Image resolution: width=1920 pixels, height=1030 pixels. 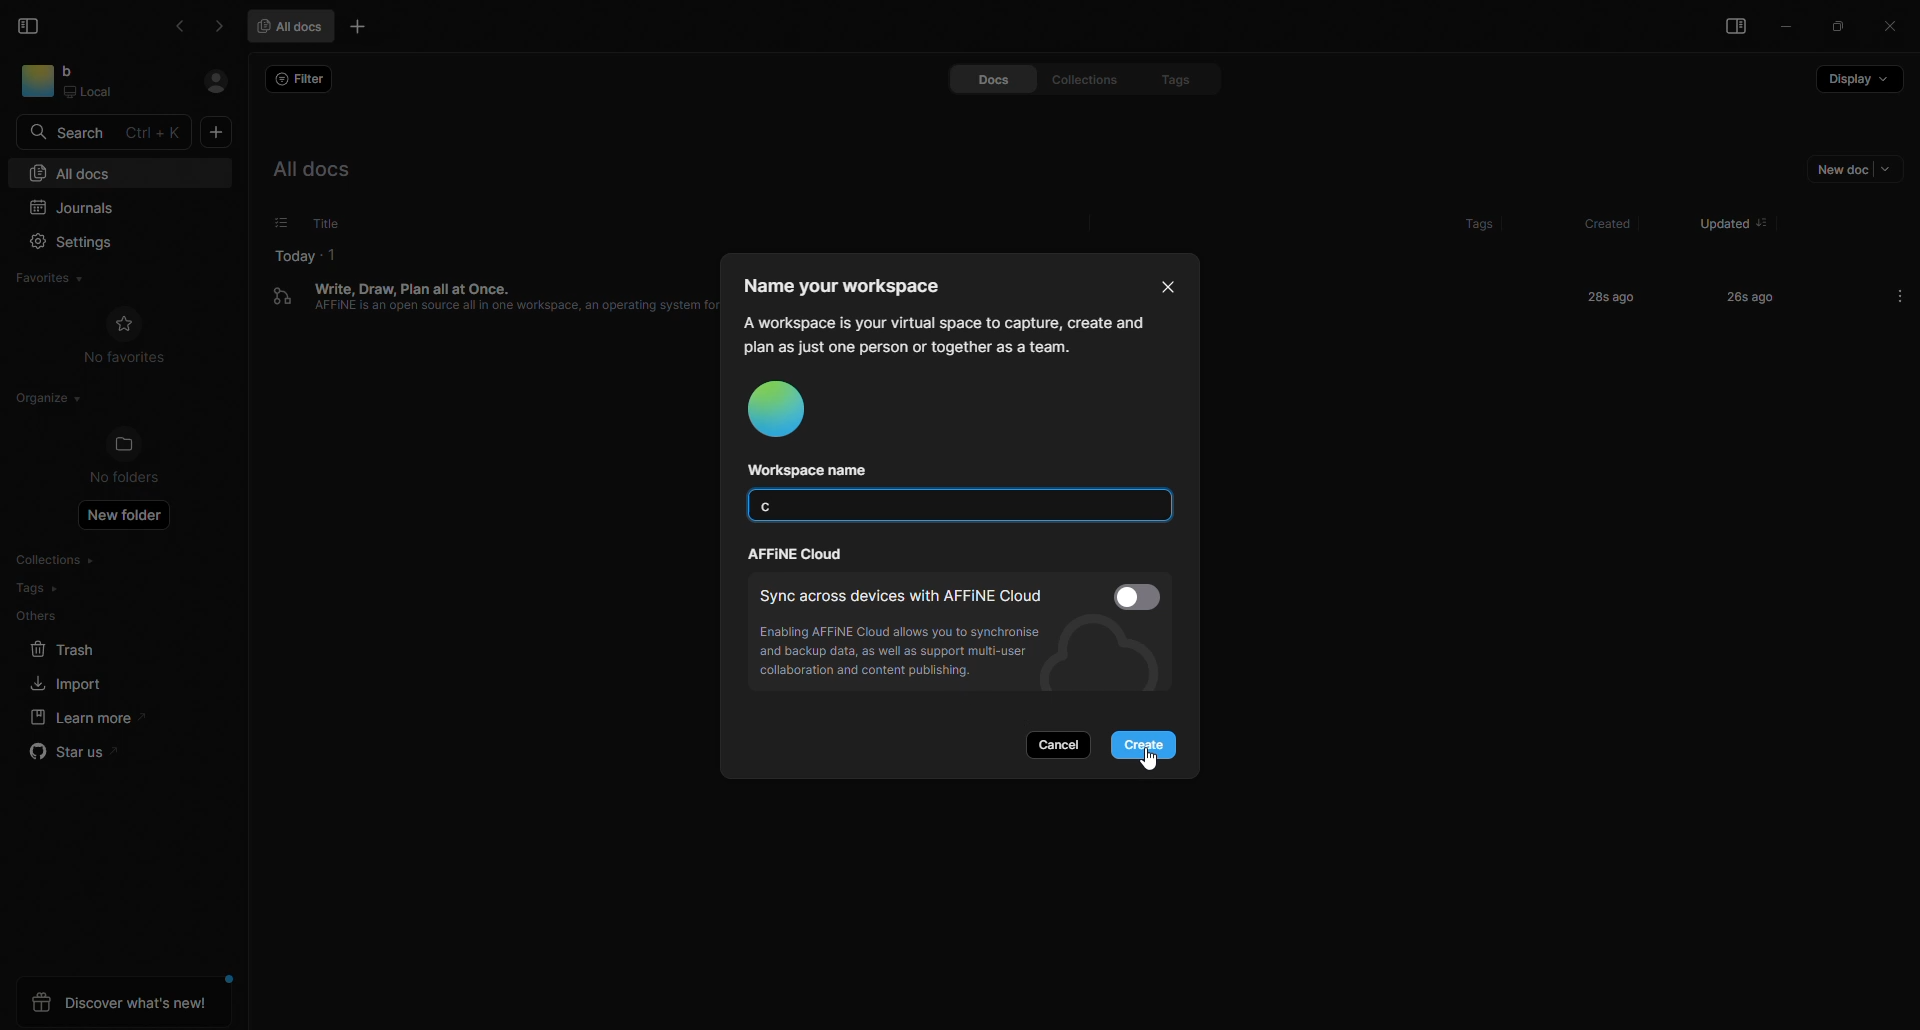 What do you see at coordinates (326, 169) in the screenshot?
I see `al docs` at bounding box center [326, 169].